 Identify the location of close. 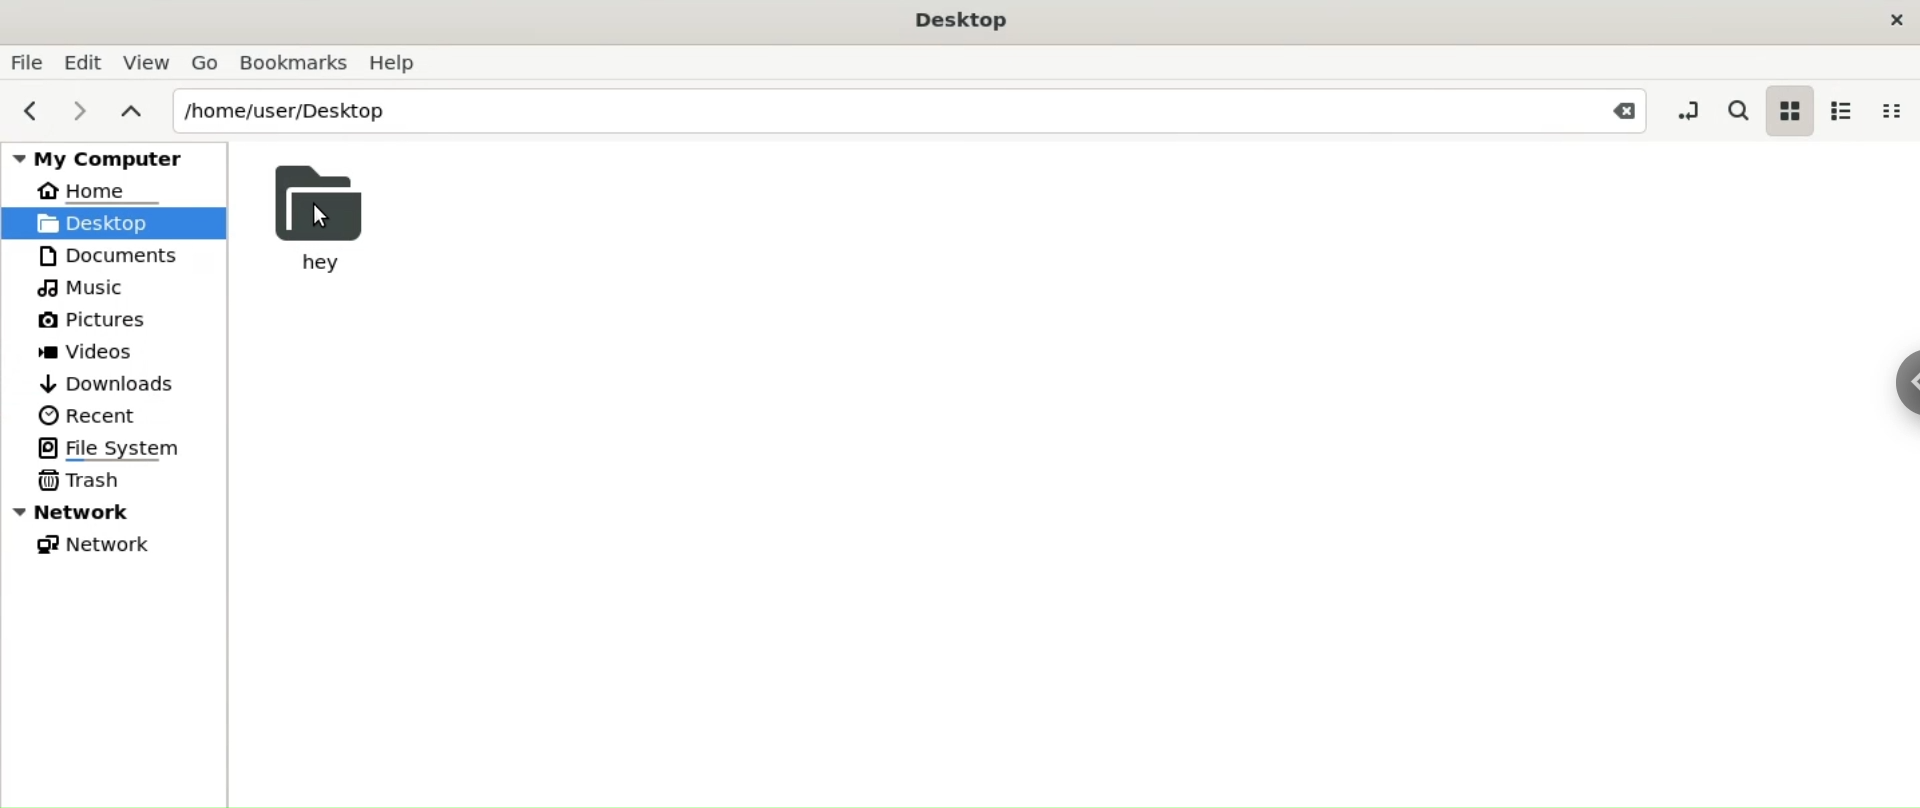
(1892, 20).